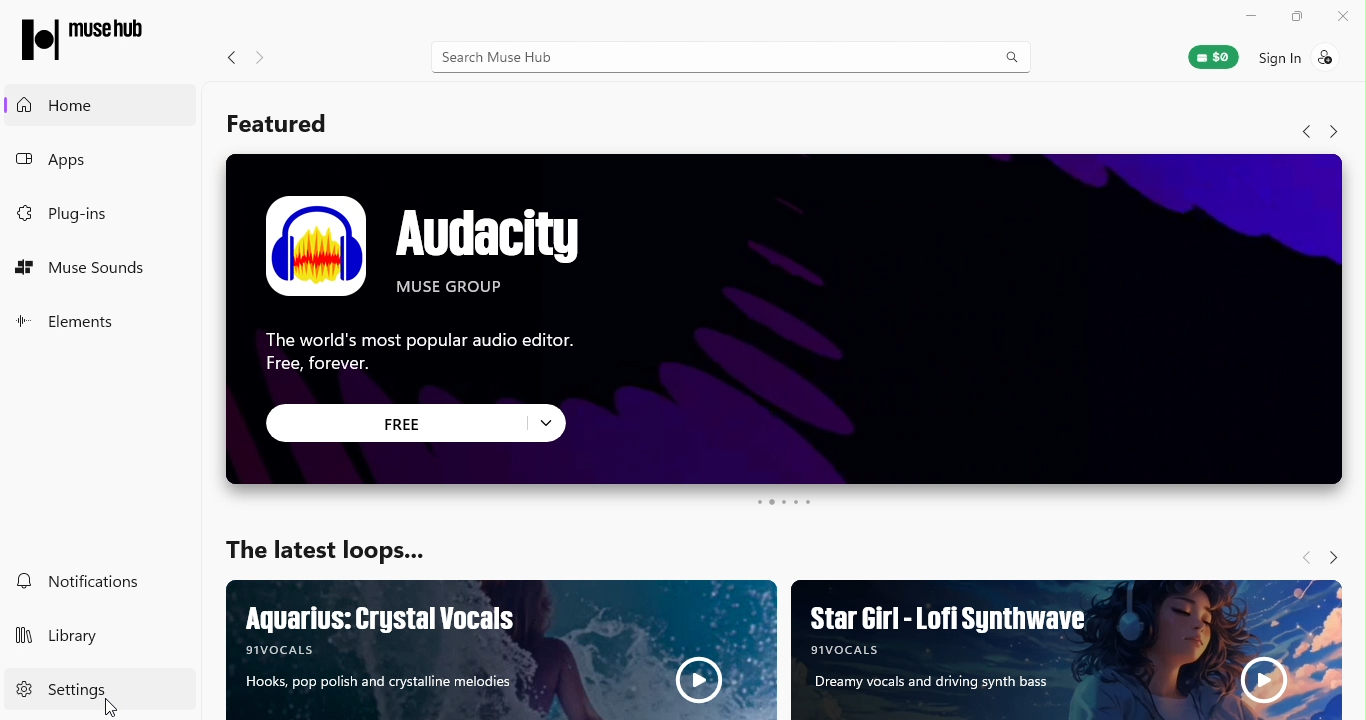 The width and height of the screenshot is (1366, 720). I want to click on Ad, so click(784, 271).